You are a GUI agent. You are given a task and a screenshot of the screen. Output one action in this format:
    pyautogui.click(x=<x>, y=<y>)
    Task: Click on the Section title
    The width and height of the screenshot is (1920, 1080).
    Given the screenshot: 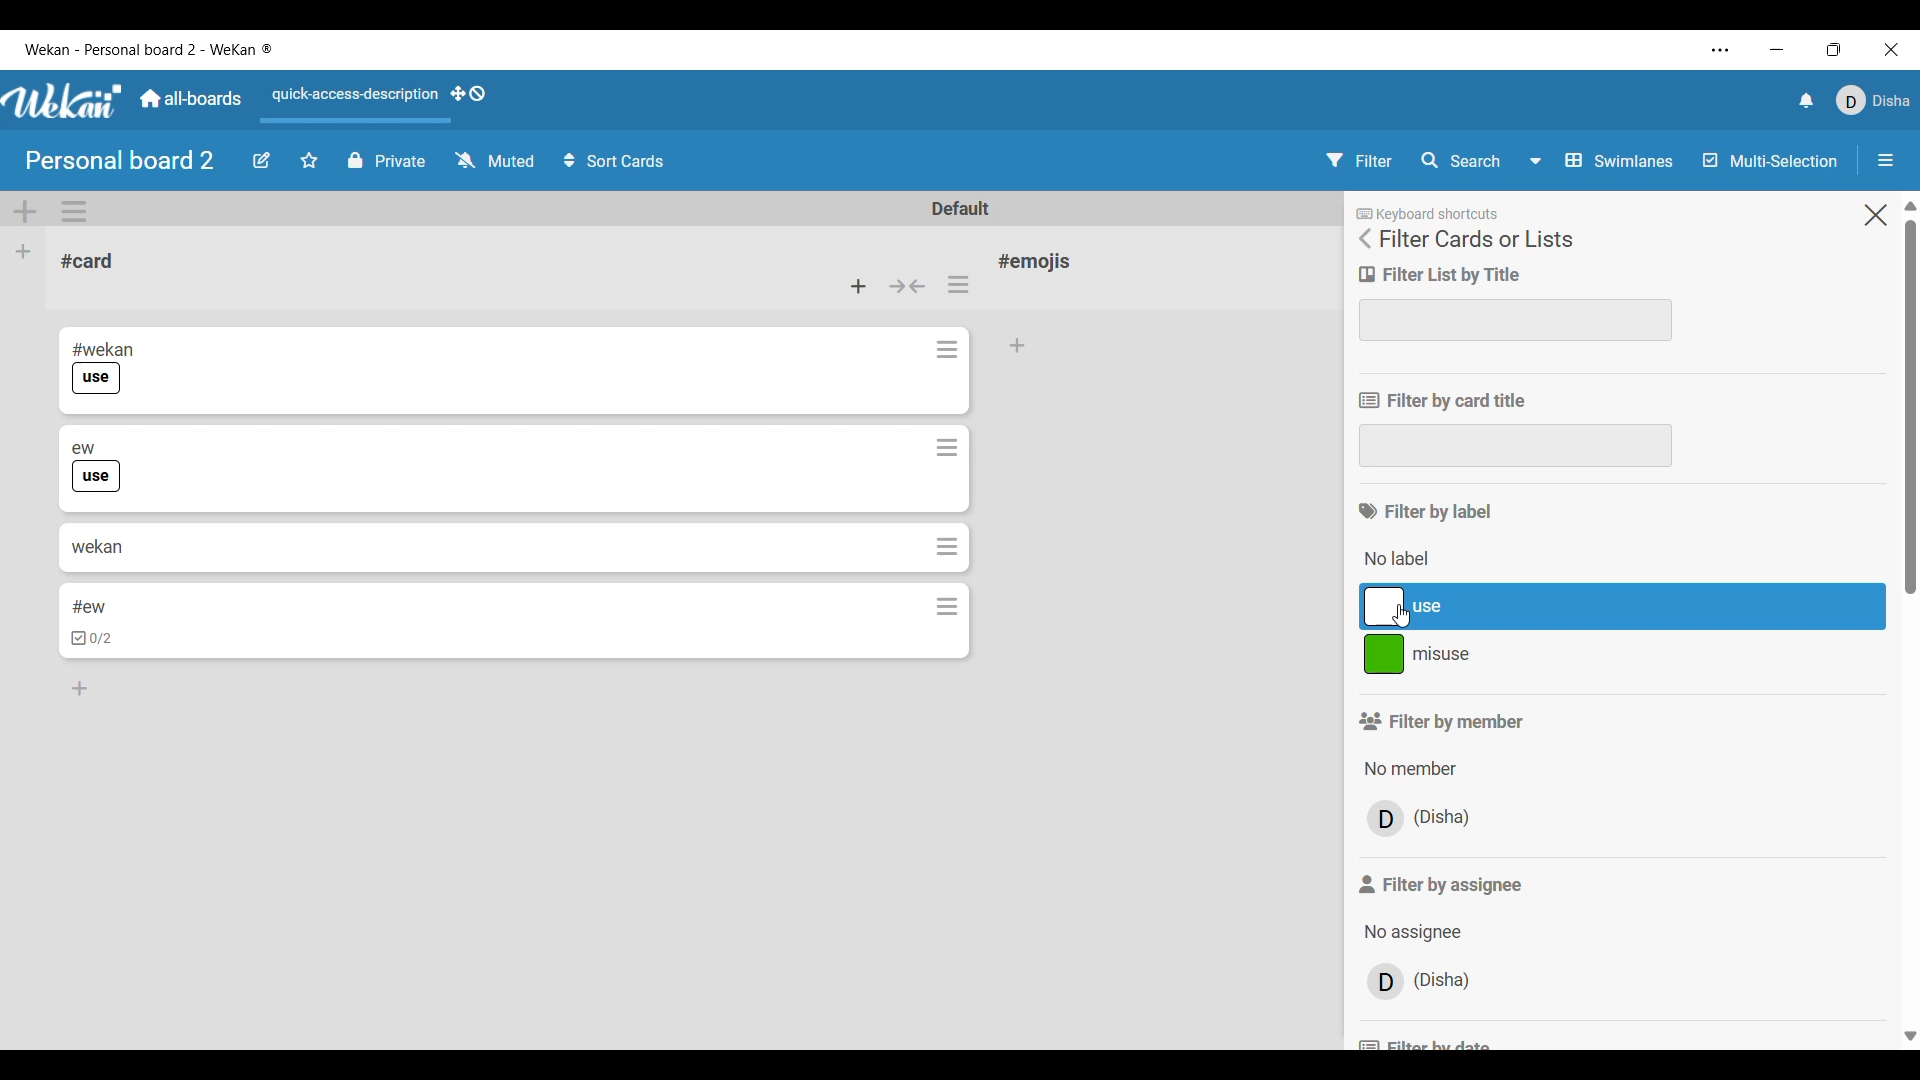 What is the action you would take?
    pyautogui.click(x=1426, y=512)
    